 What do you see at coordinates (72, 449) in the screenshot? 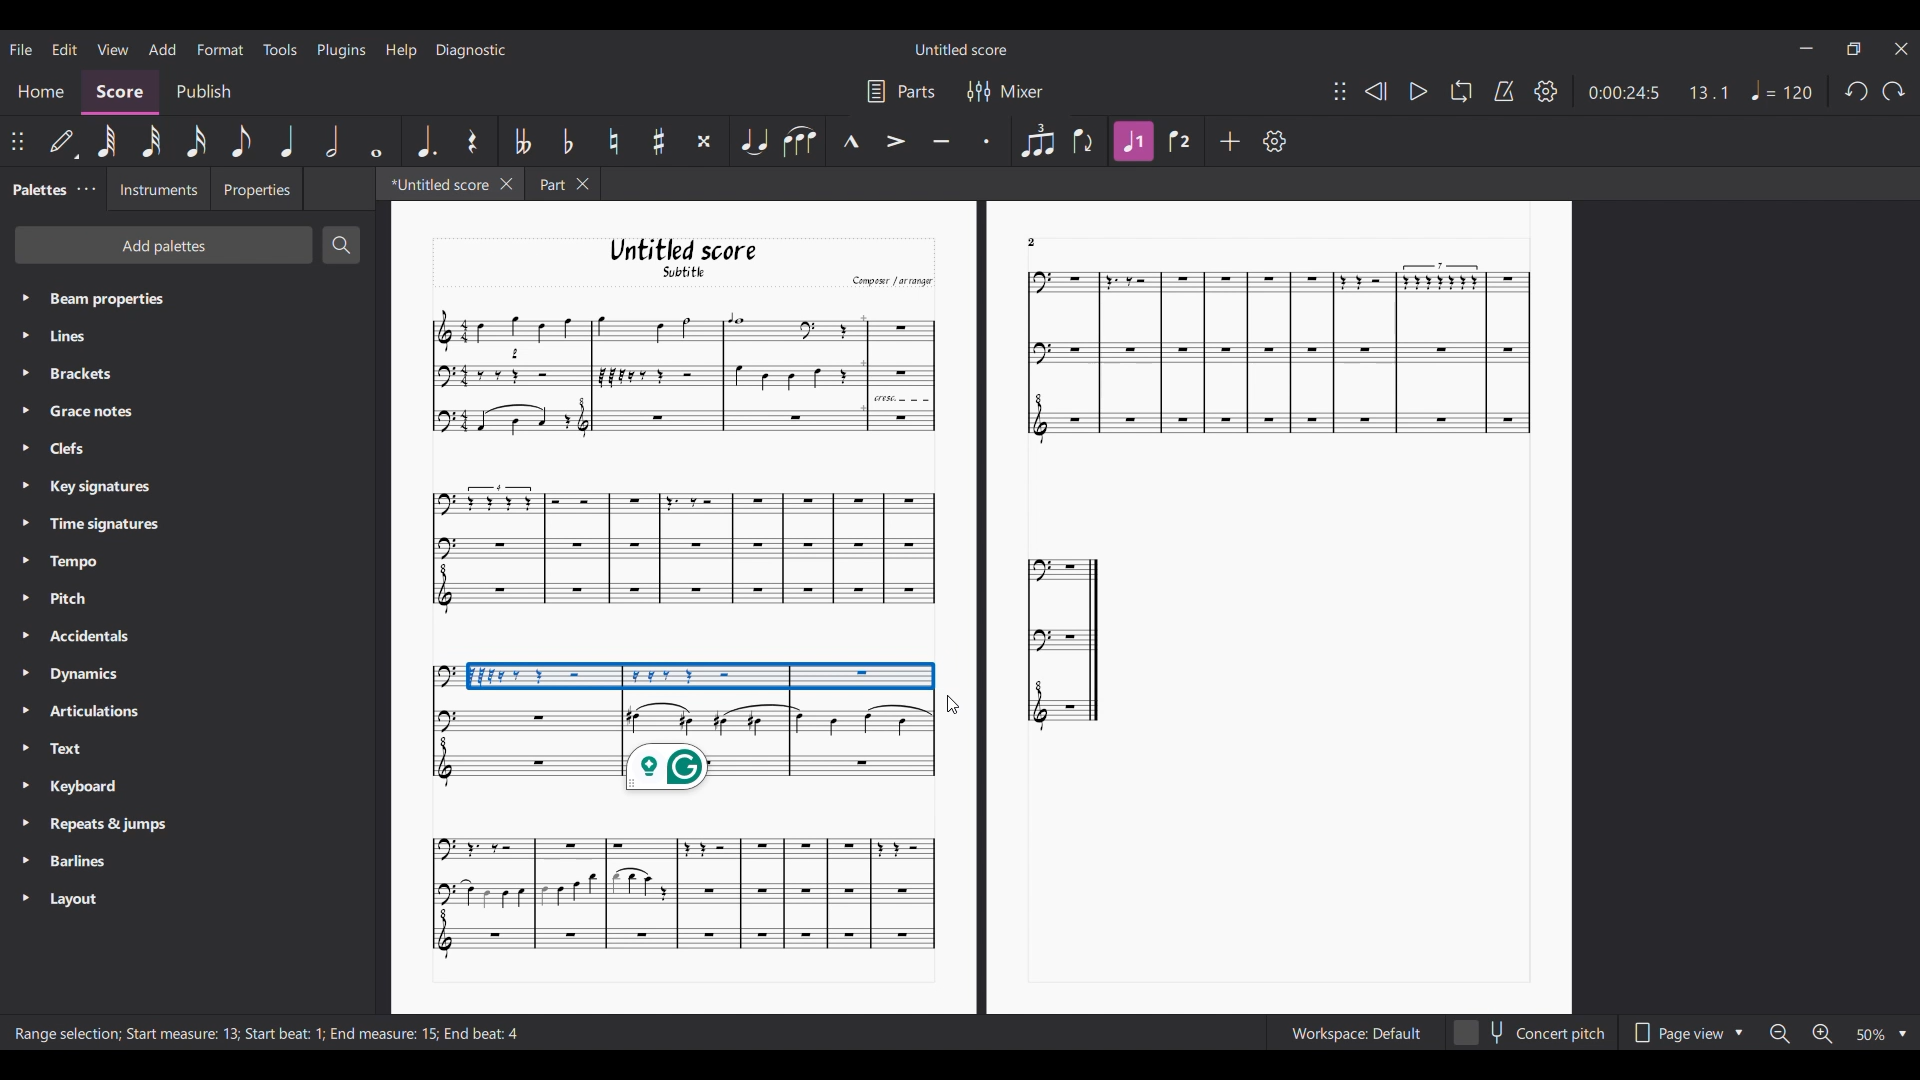
I see `»  Clefs` at bounding box center [72, 449].